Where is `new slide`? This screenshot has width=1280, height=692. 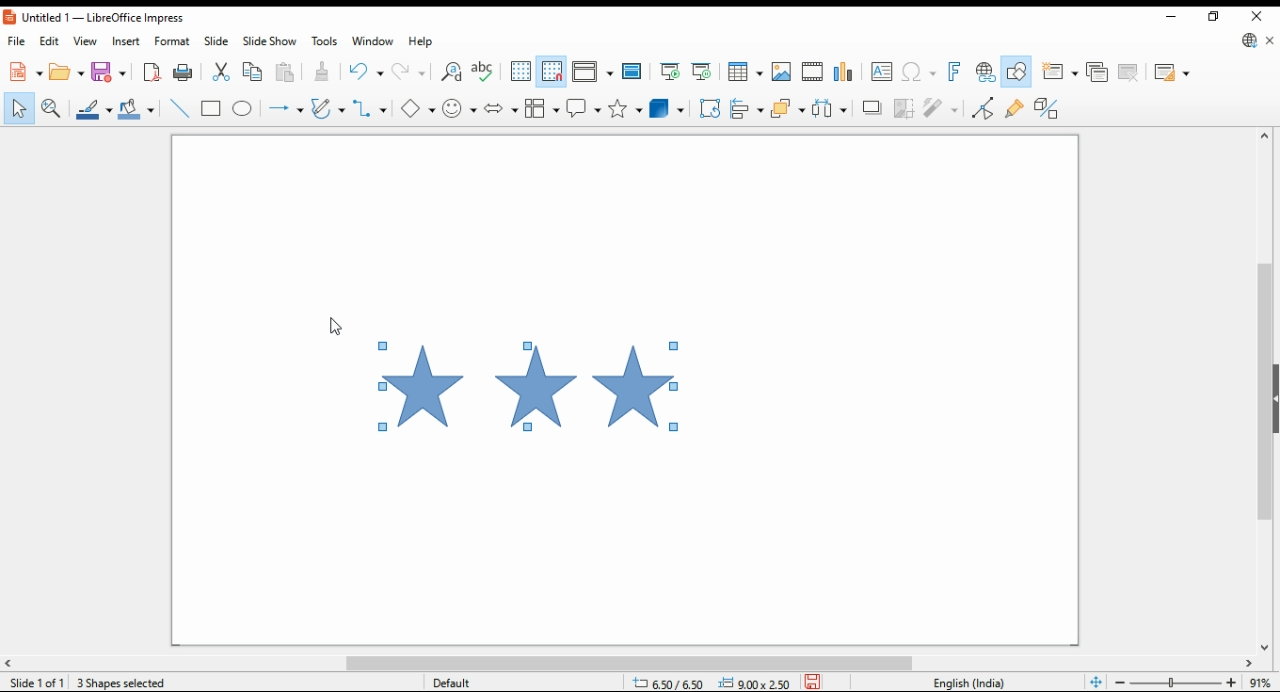 new slide is located at coordinates (1059, 72).